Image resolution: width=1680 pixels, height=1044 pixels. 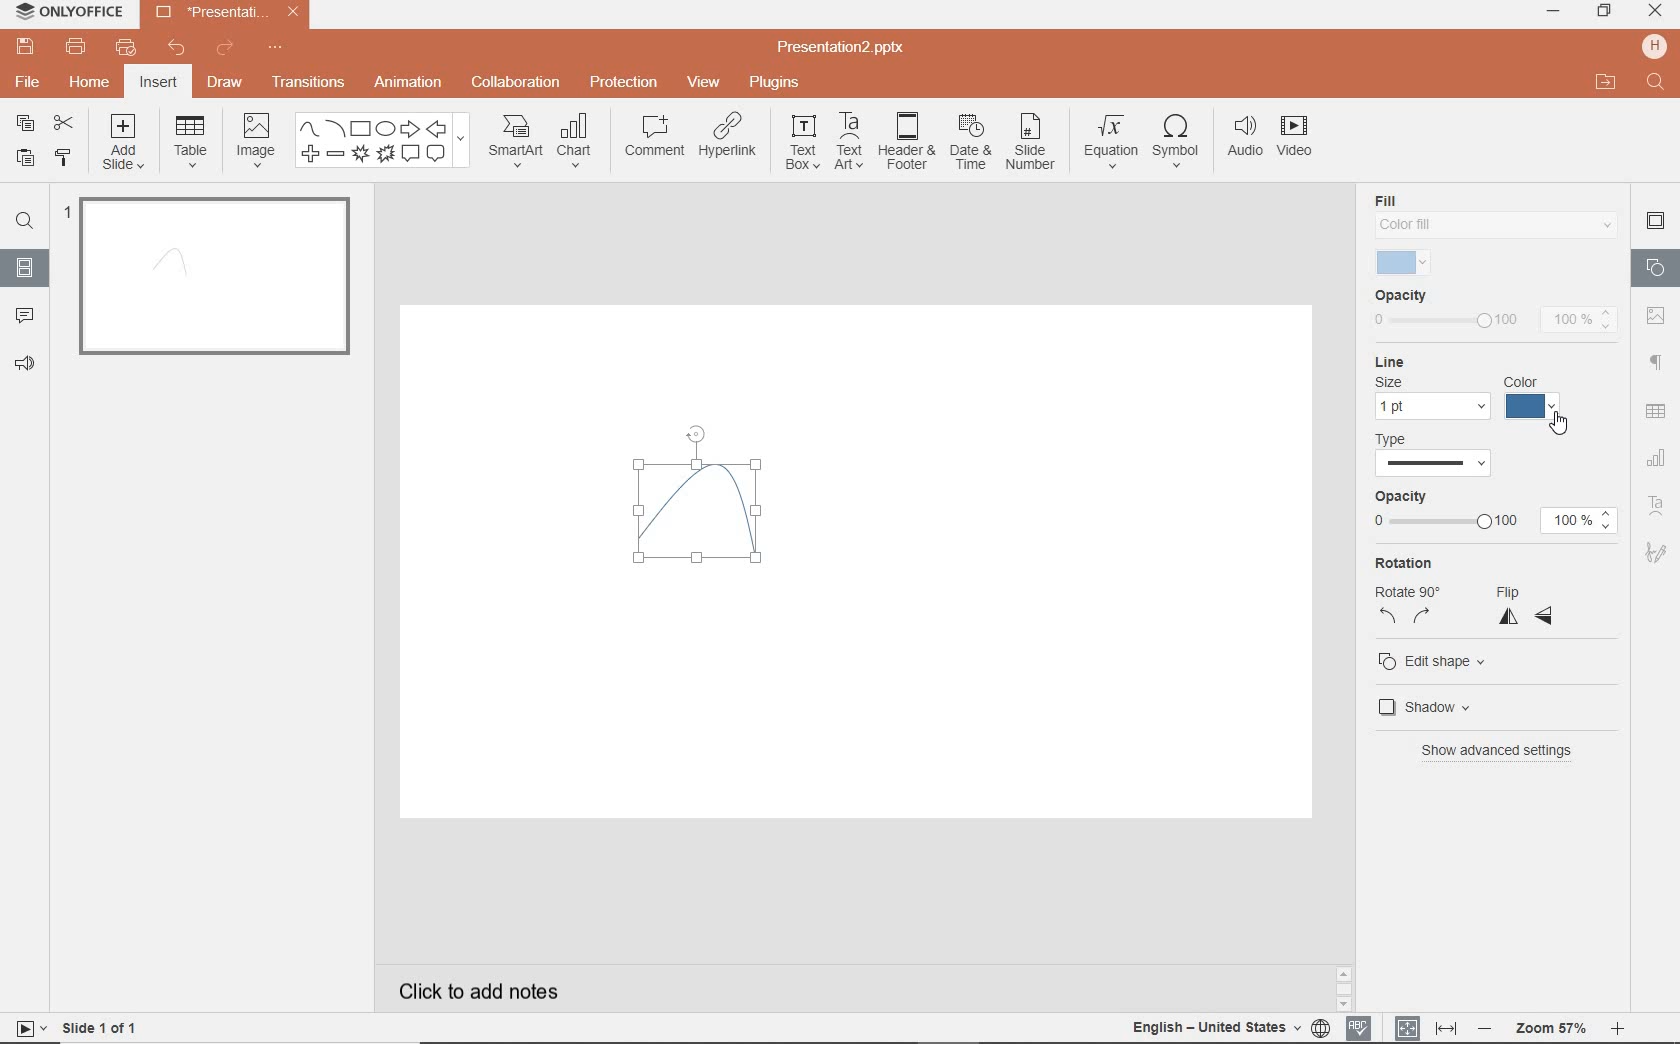 What do you see at coordinates (225, 49) in the screenshot?
I see `REDO` at bounding box center [225, 49].